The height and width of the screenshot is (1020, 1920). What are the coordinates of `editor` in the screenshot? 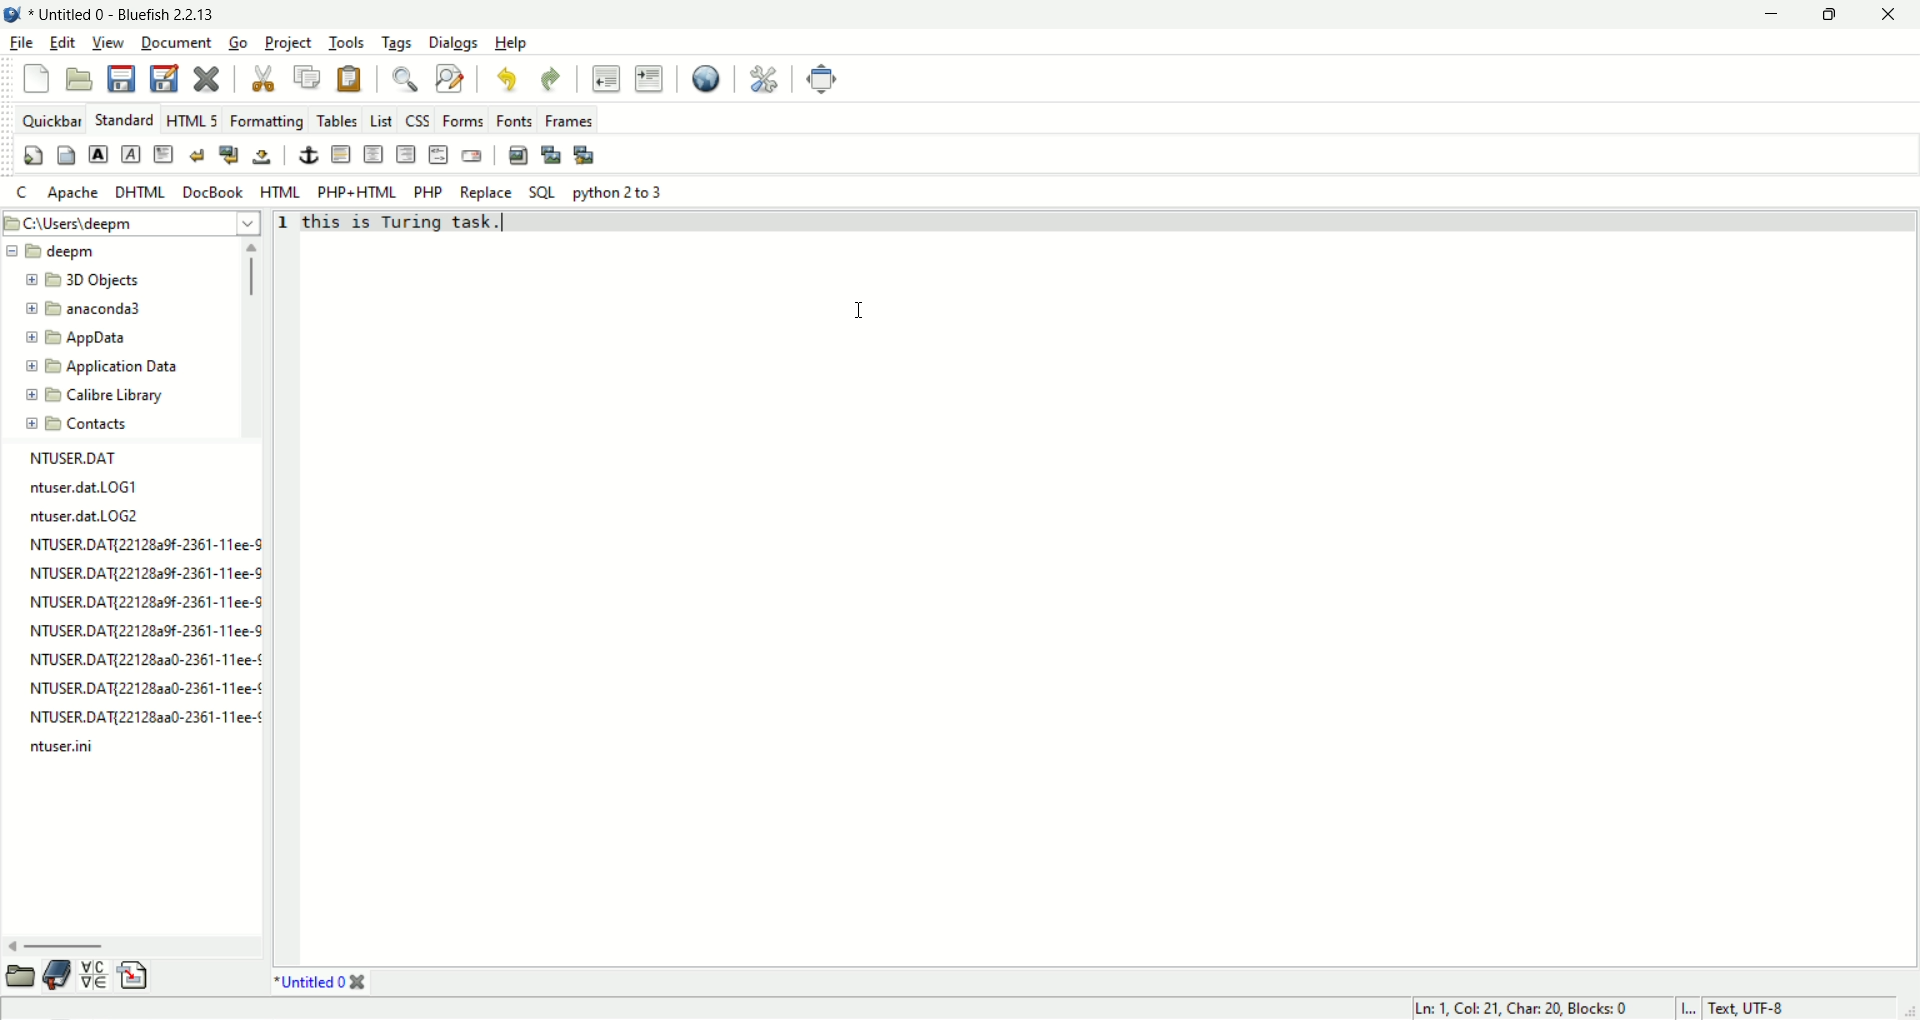 It's located at (1109, 586).